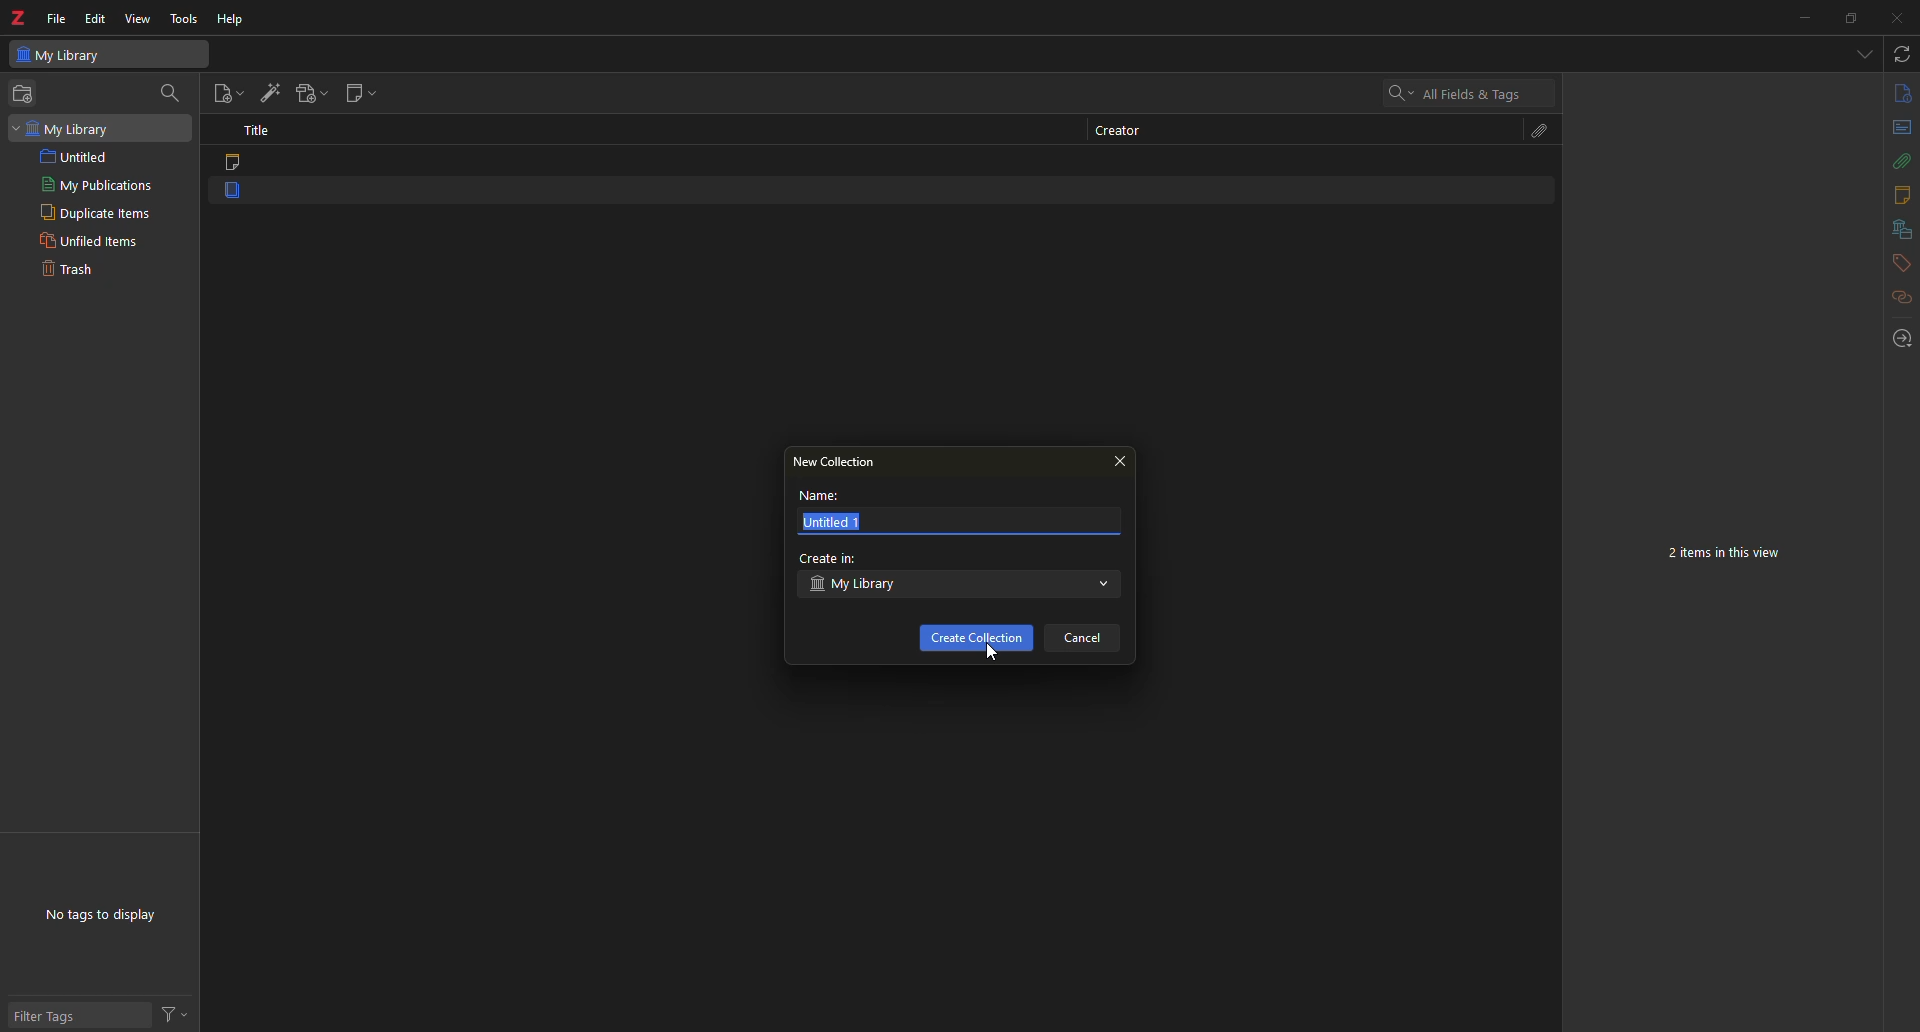  I want to click on close, so click(1122, 462).